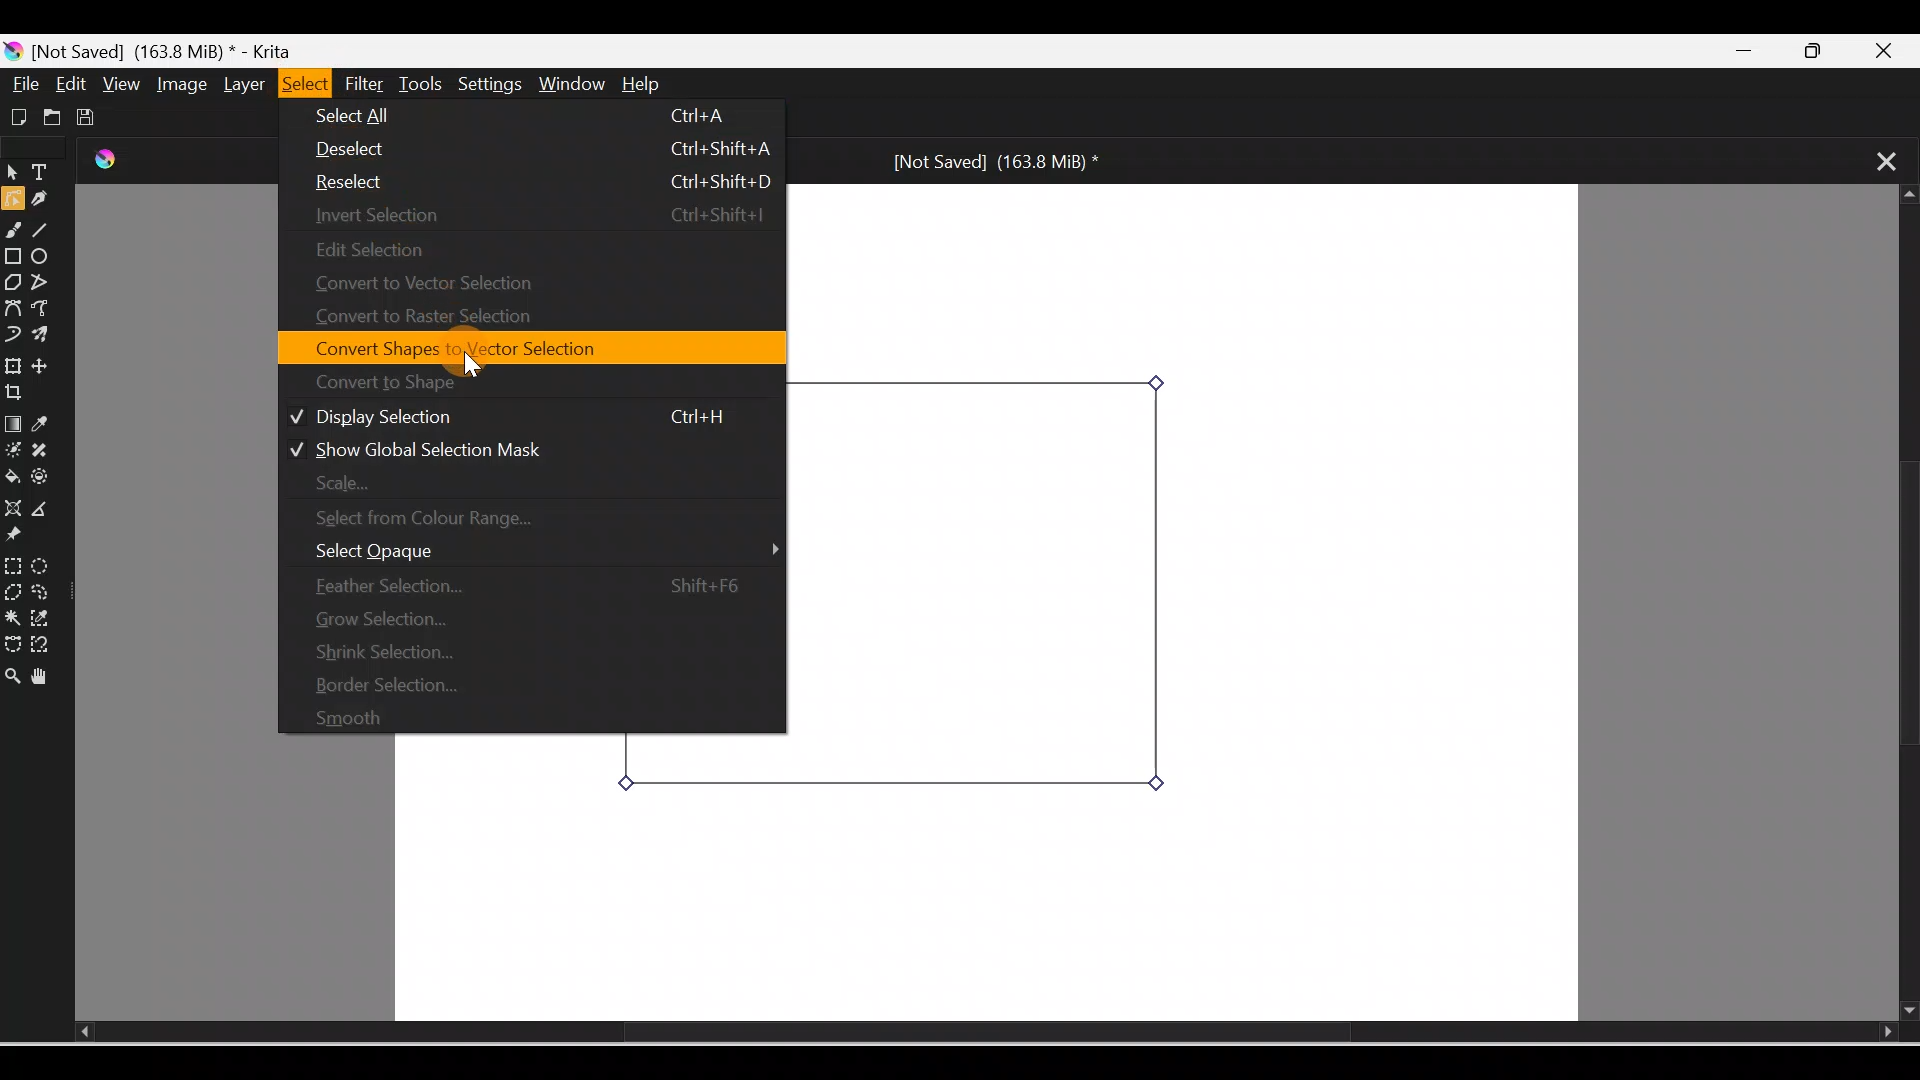 The height and width of the screenshot is (1080, 1920). Describe the element at coordinates (426, 319) in the screenshot. I see `Convert to raster selection` at that location.